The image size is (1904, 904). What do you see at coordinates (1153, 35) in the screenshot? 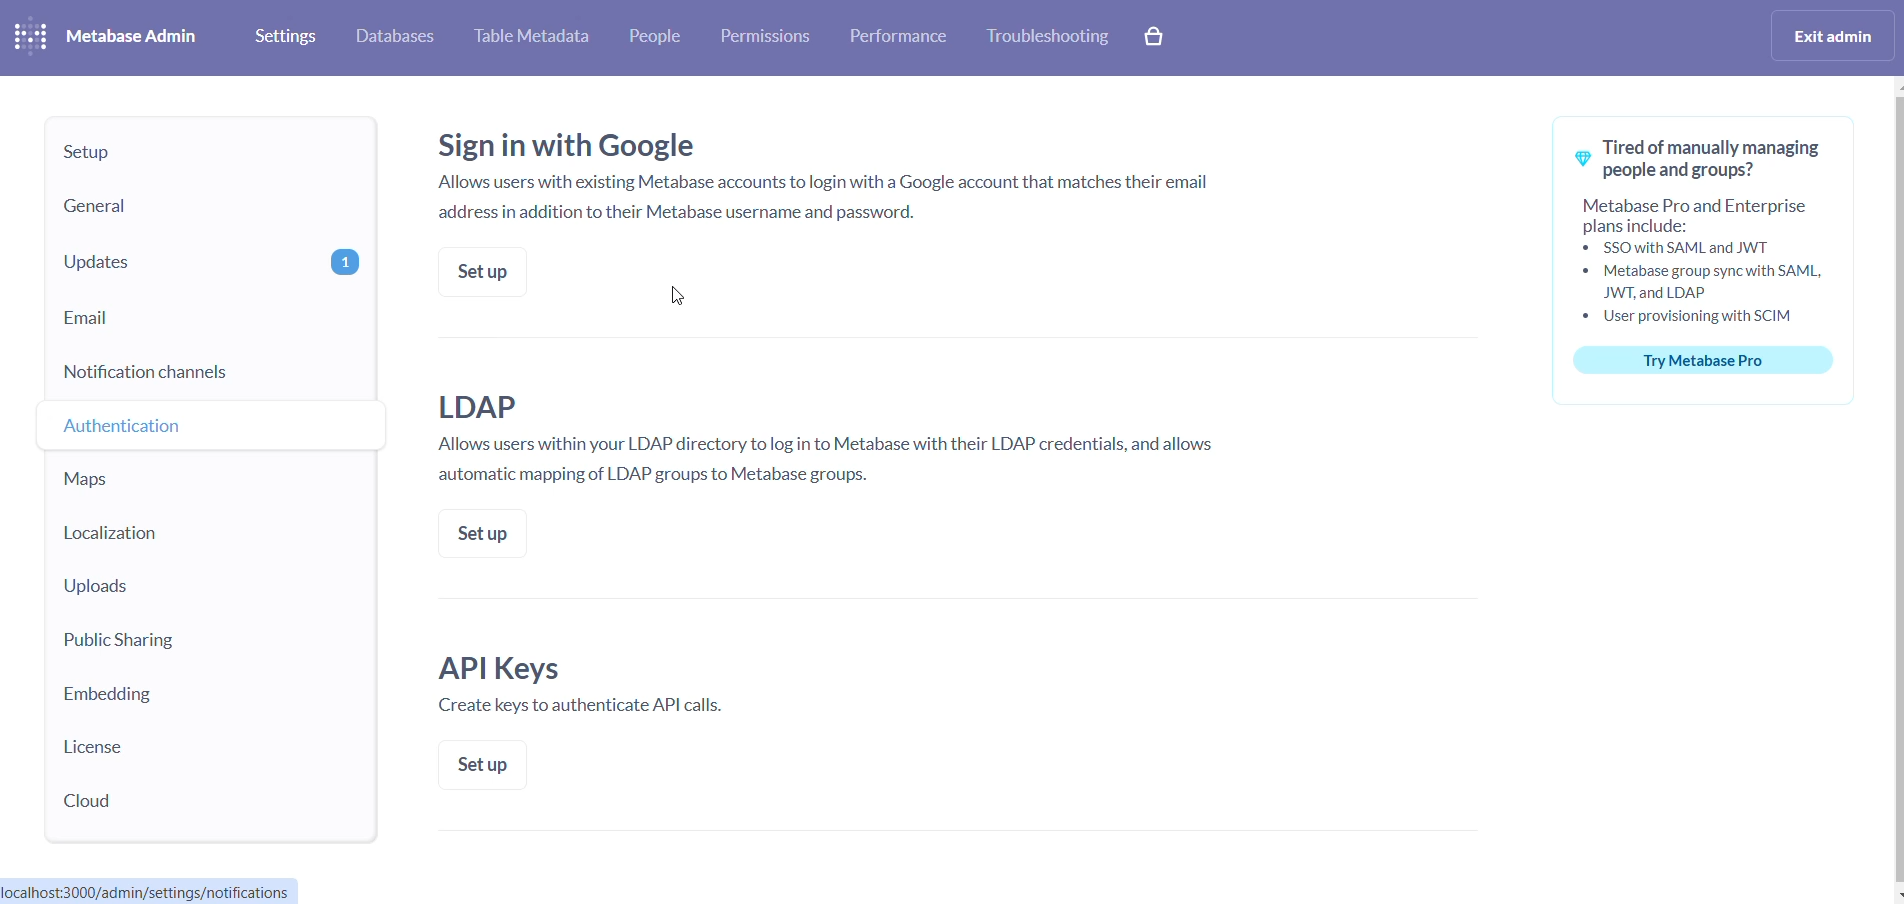
I see `cart` at bounding box center [1153, 35].